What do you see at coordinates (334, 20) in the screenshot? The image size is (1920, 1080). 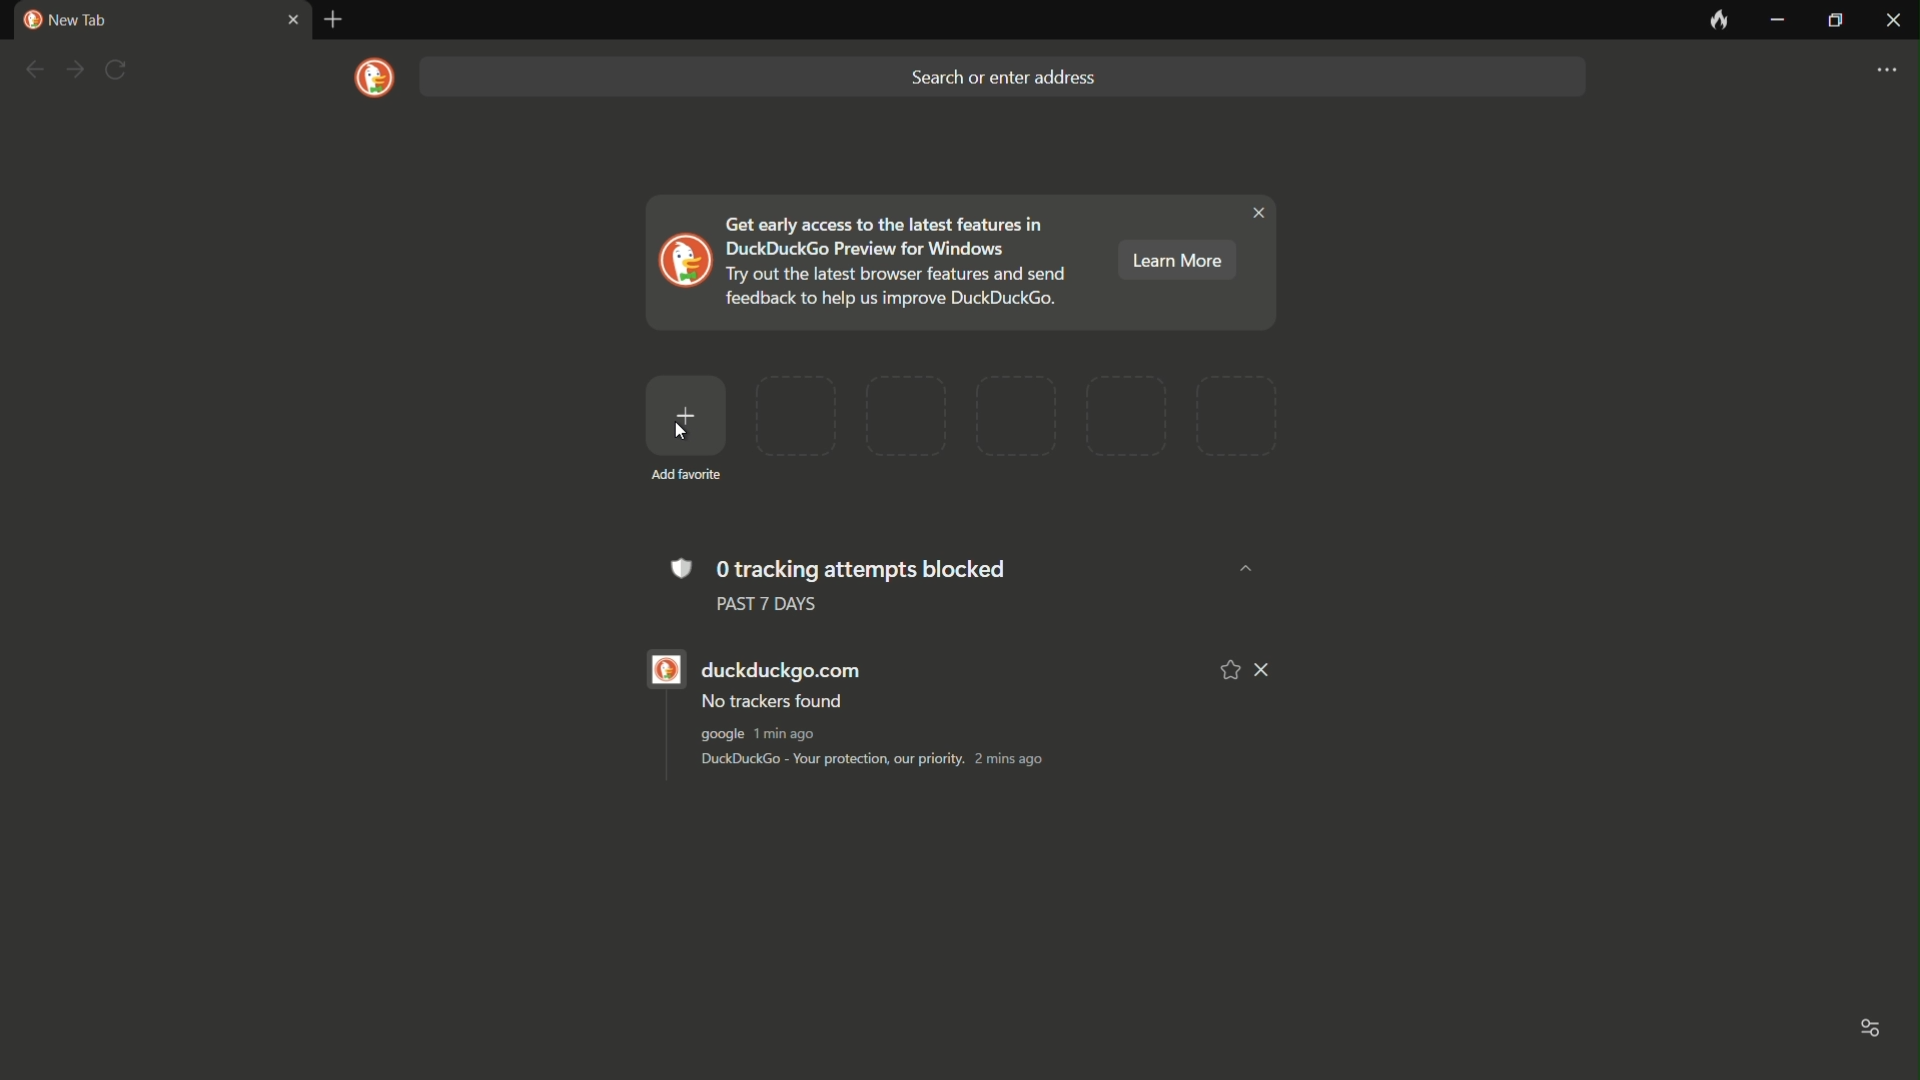 I see `new tab` at bounding box center [334, 20].